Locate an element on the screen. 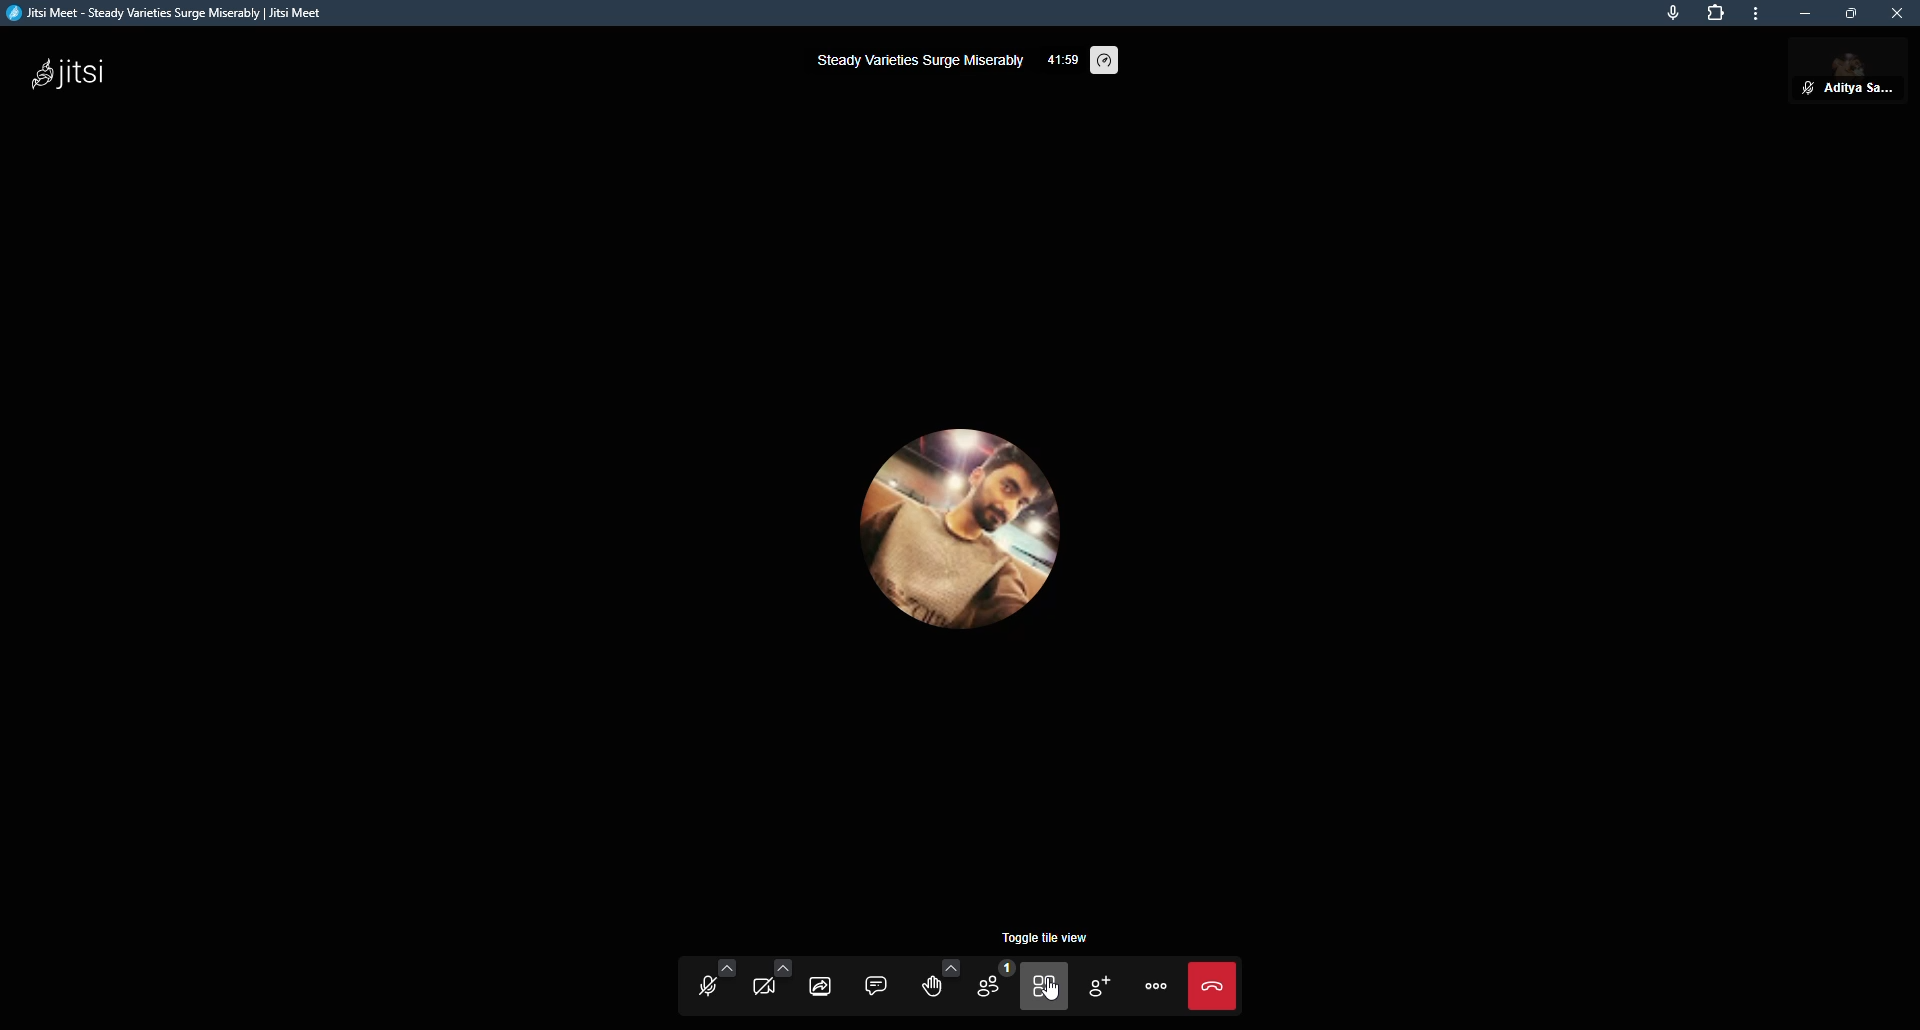 This screenshot has width=1920, height=1030. more is located at coordinates (1760, 15).